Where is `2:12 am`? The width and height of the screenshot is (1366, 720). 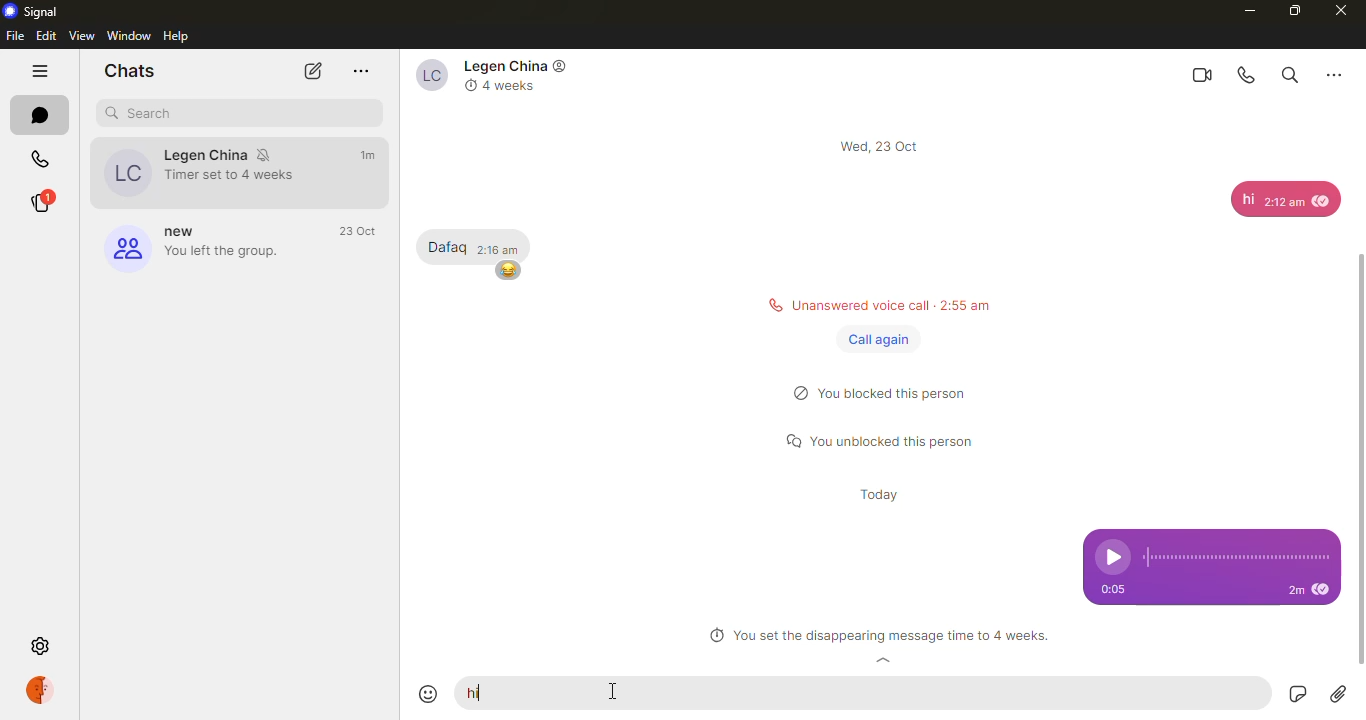
2:12 am is located at coordinates (1283, 205).